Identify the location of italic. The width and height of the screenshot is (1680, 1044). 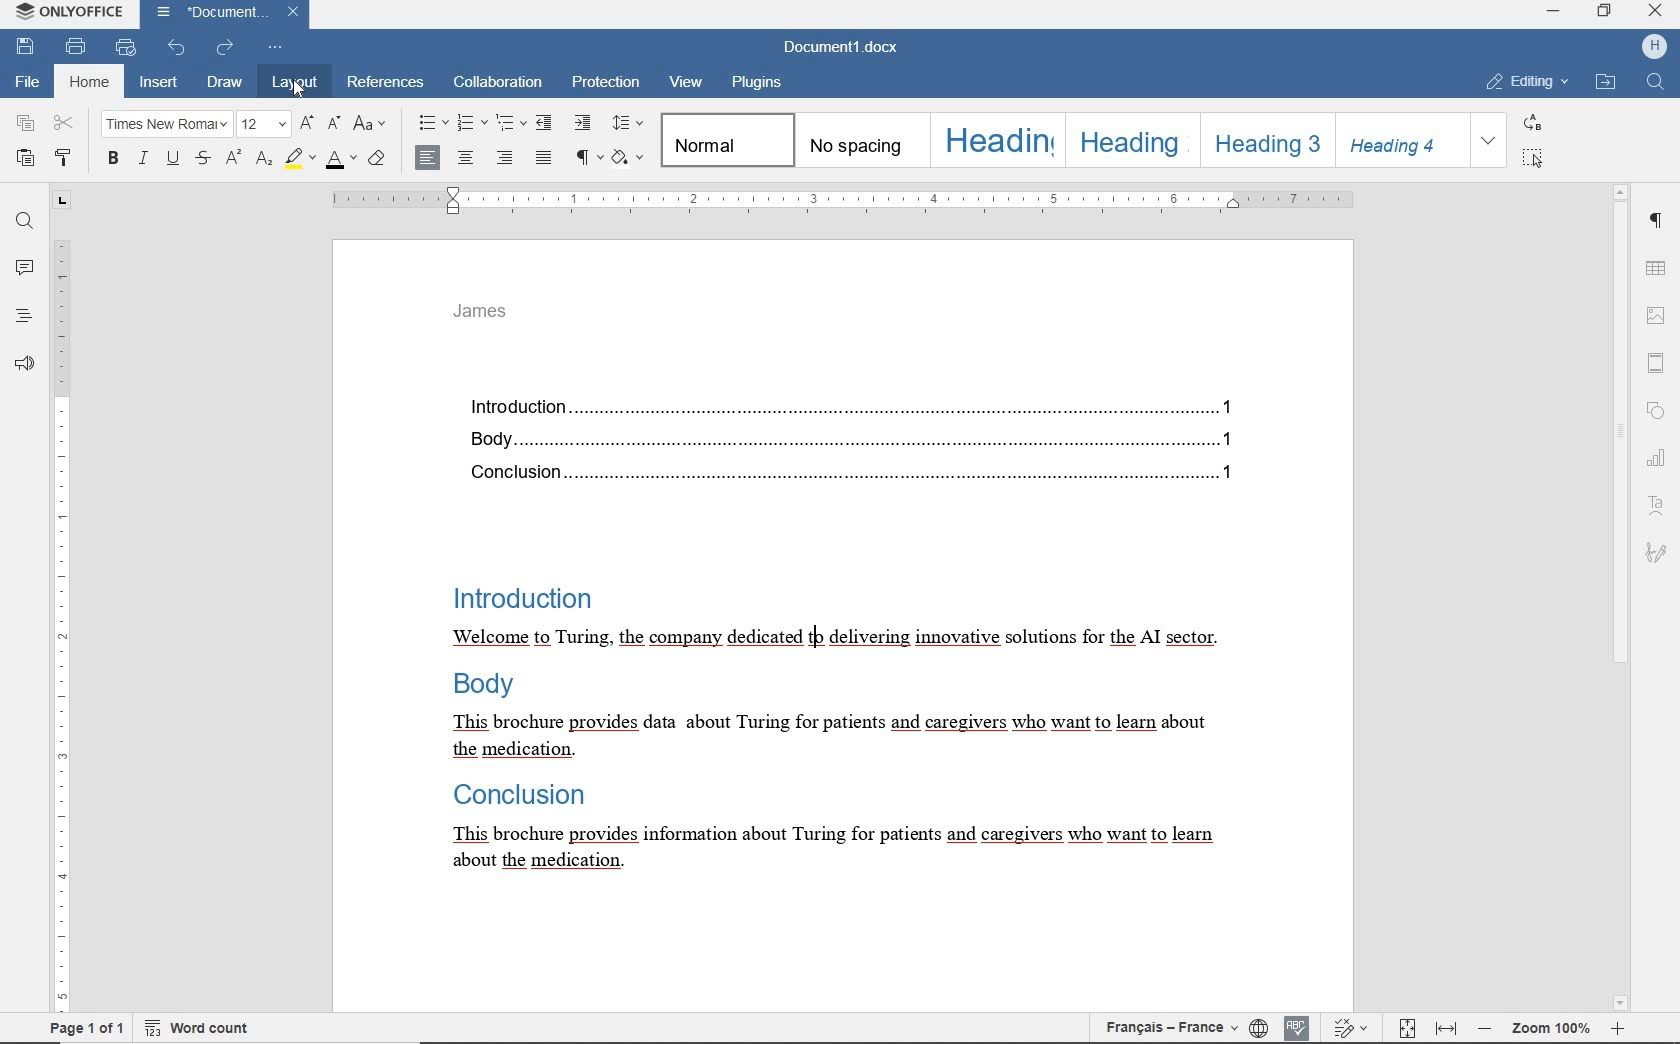
(143, 160).